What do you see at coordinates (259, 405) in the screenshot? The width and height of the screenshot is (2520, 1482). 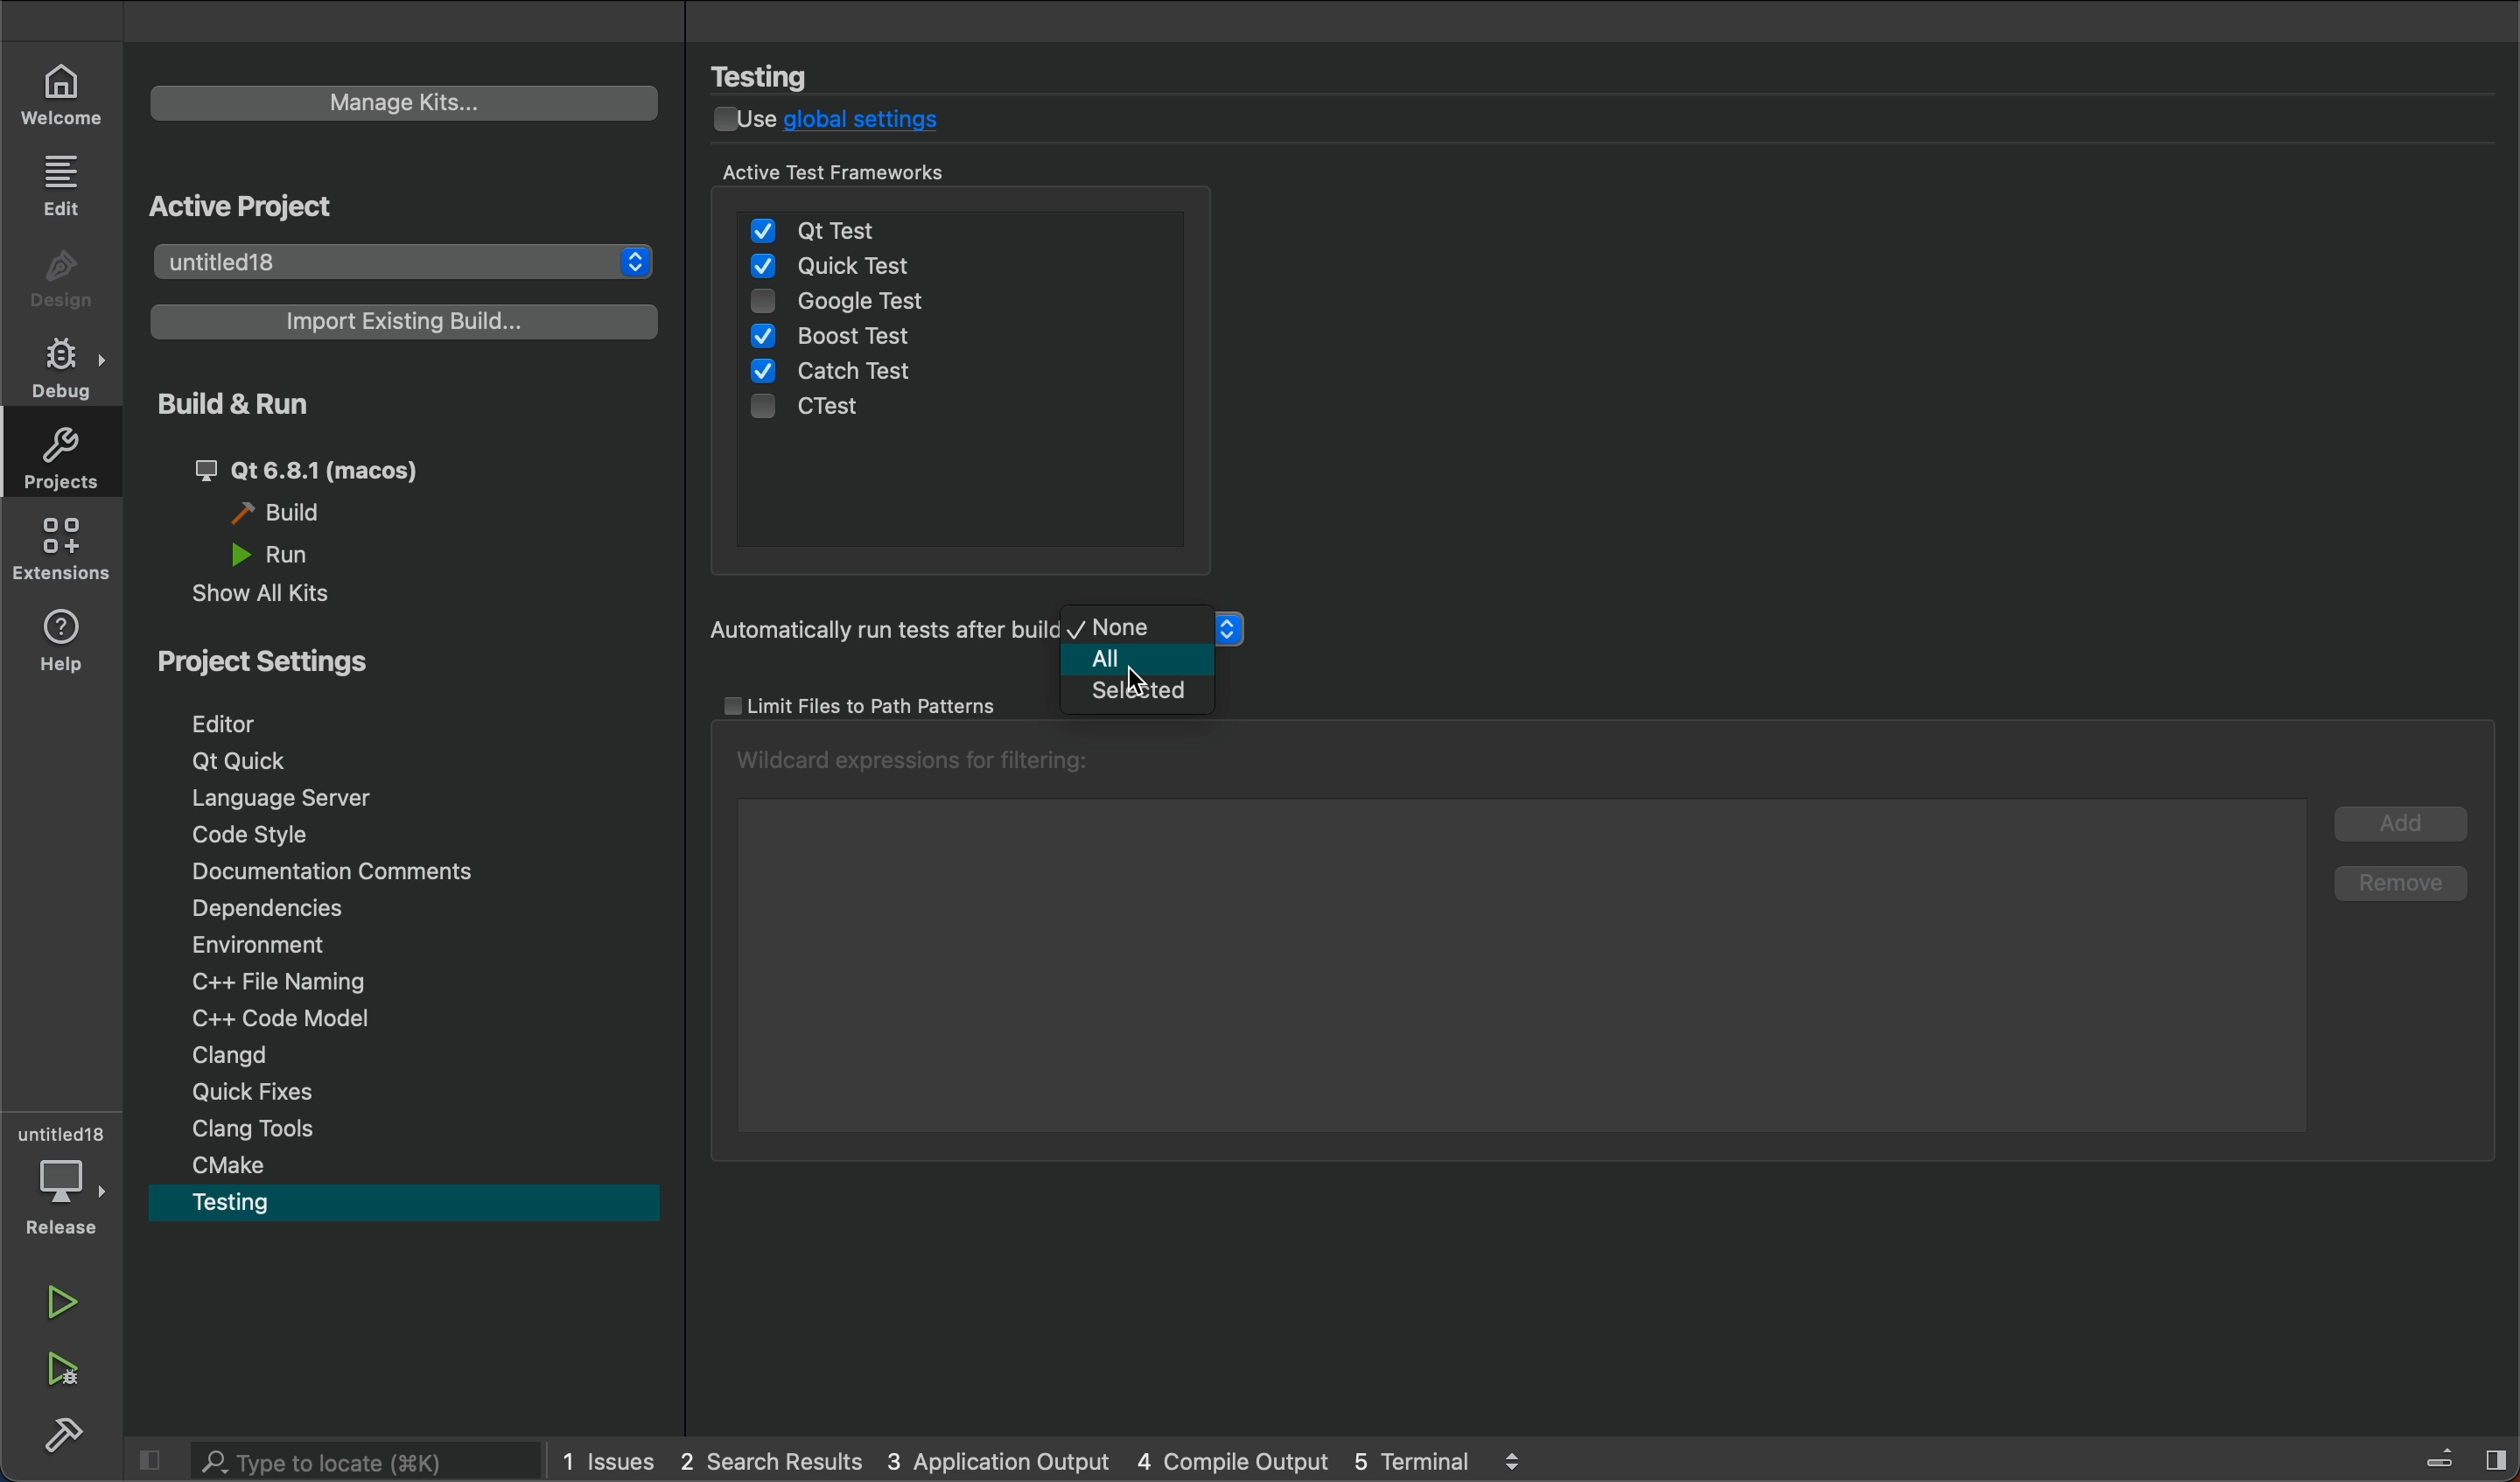 I see `build and run` at bounding box center [259, 405].